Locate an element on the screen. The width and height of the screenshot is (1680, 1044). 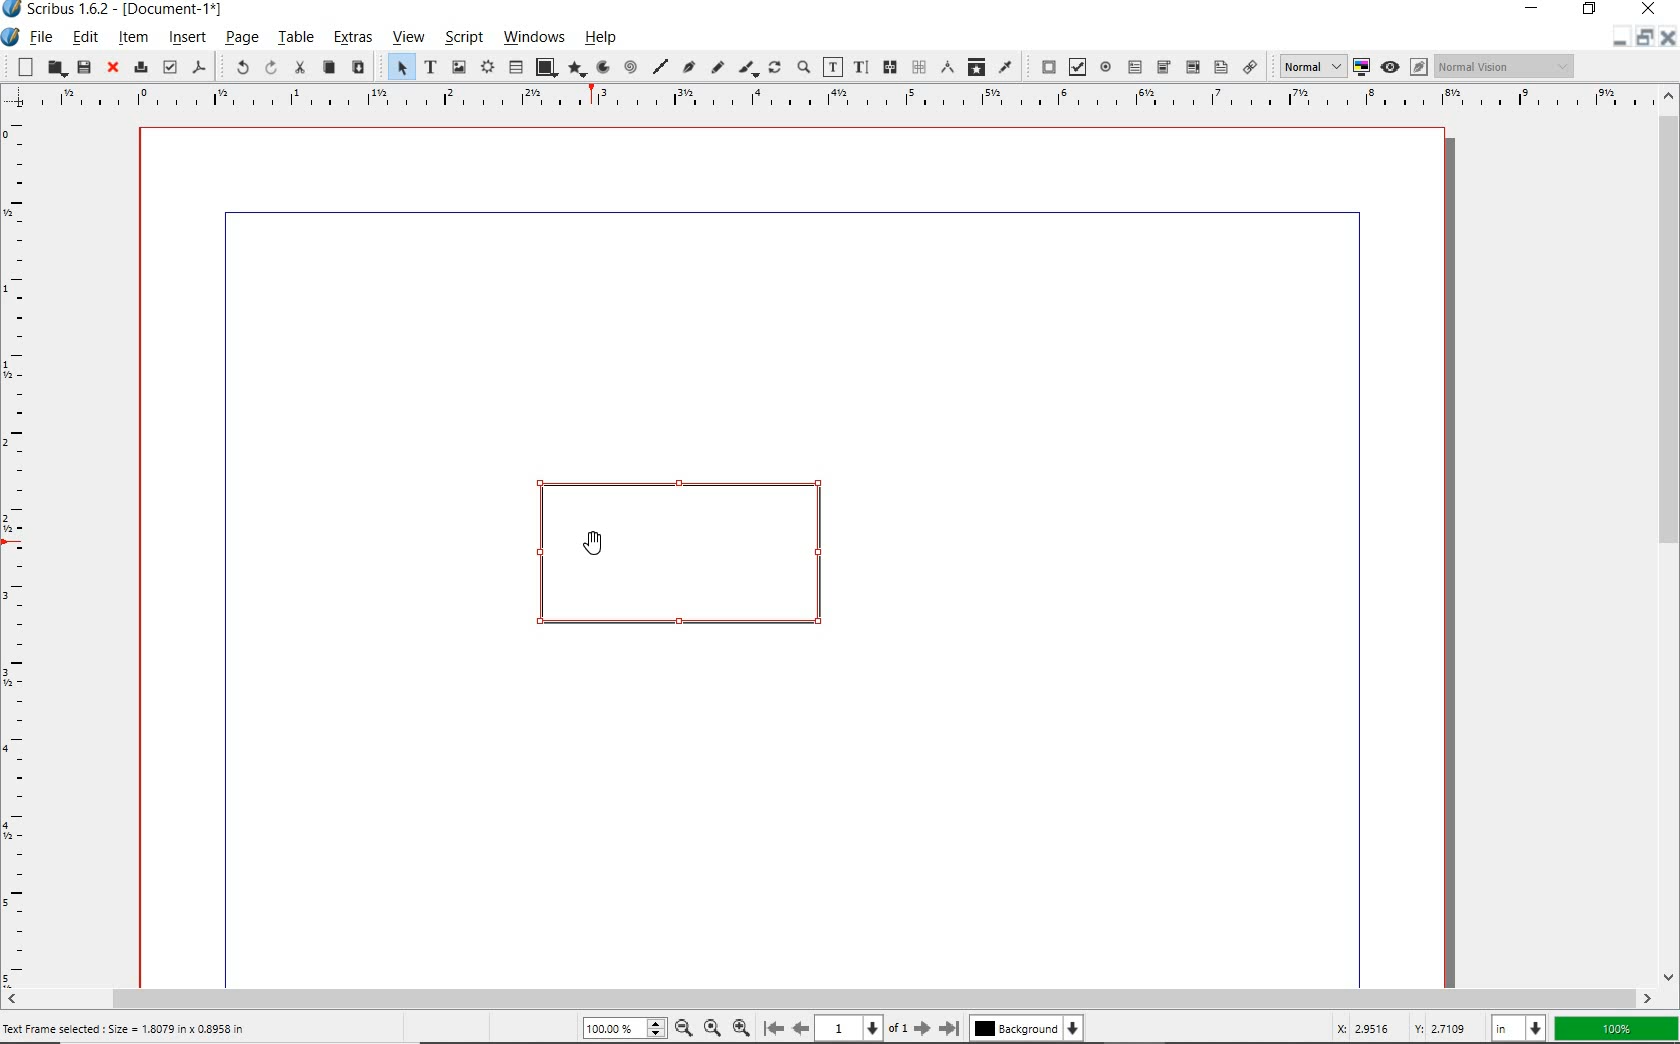
Edit in preview mode is located at coordinates (1420, 66).